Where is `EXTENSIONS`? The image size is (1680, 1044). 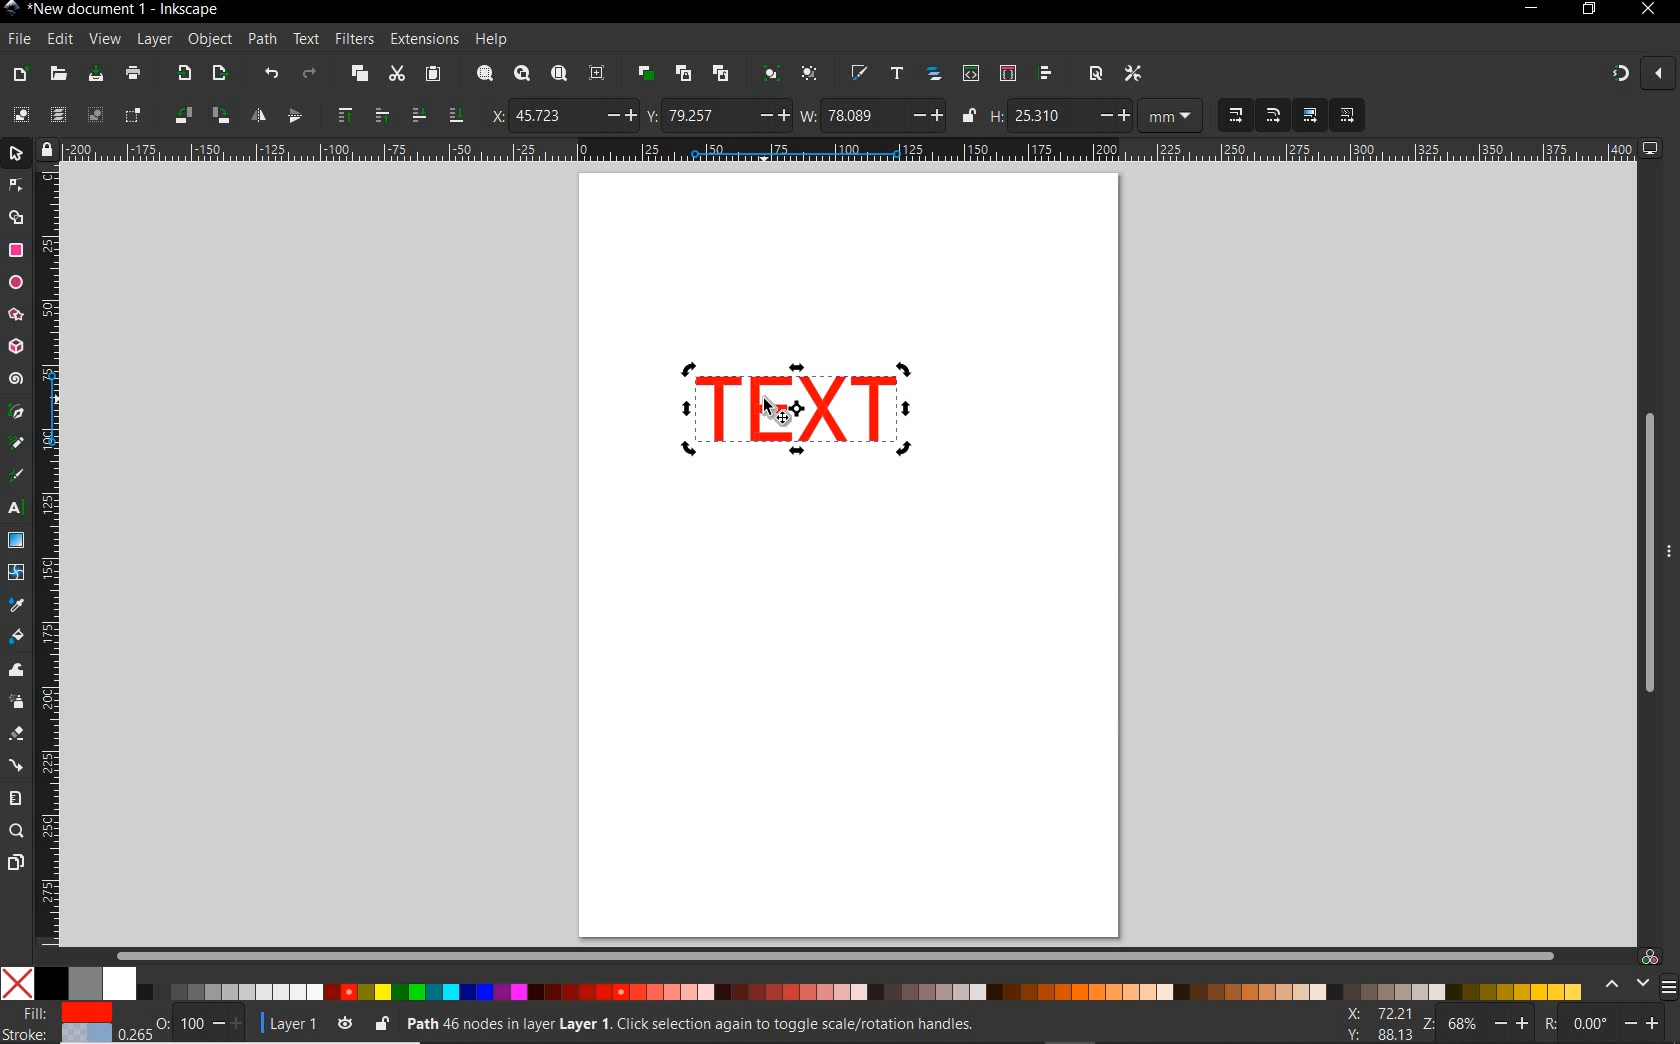
EXTENSIONS is located at coordinates (422, 38).